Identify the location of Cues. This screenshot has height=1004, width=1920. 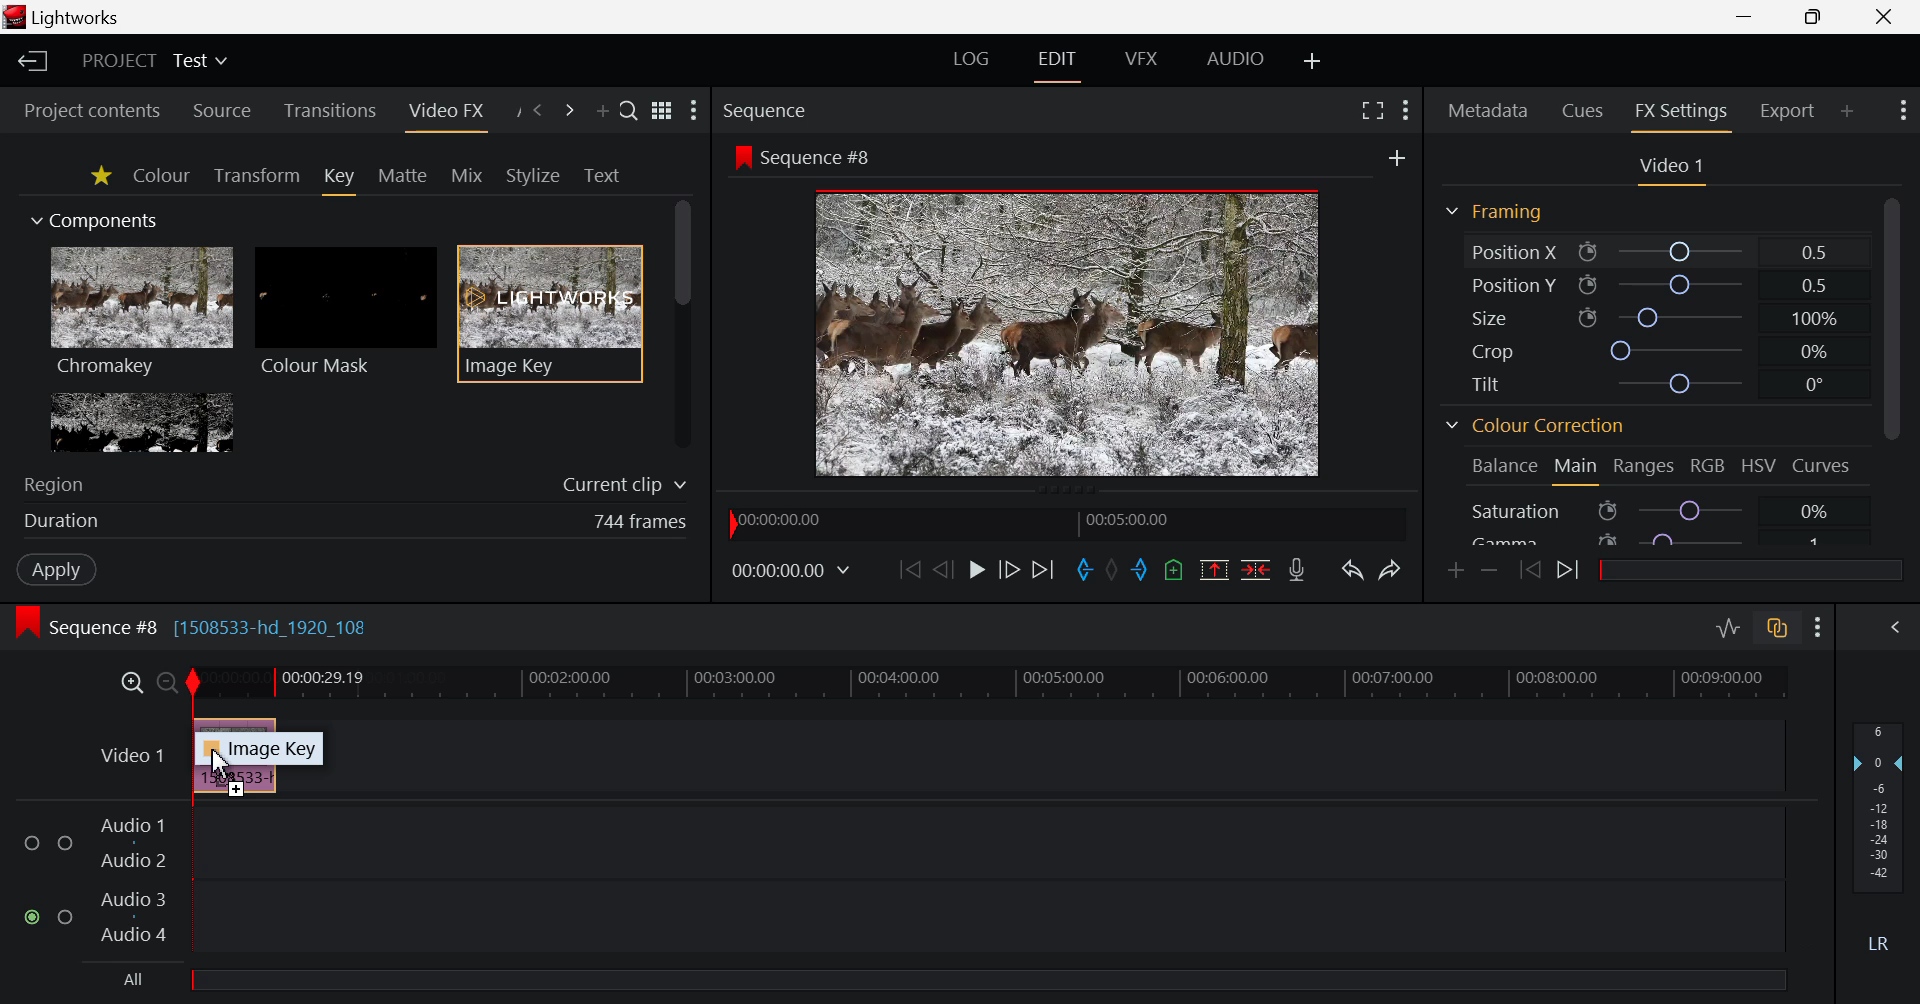
(1579, 111).